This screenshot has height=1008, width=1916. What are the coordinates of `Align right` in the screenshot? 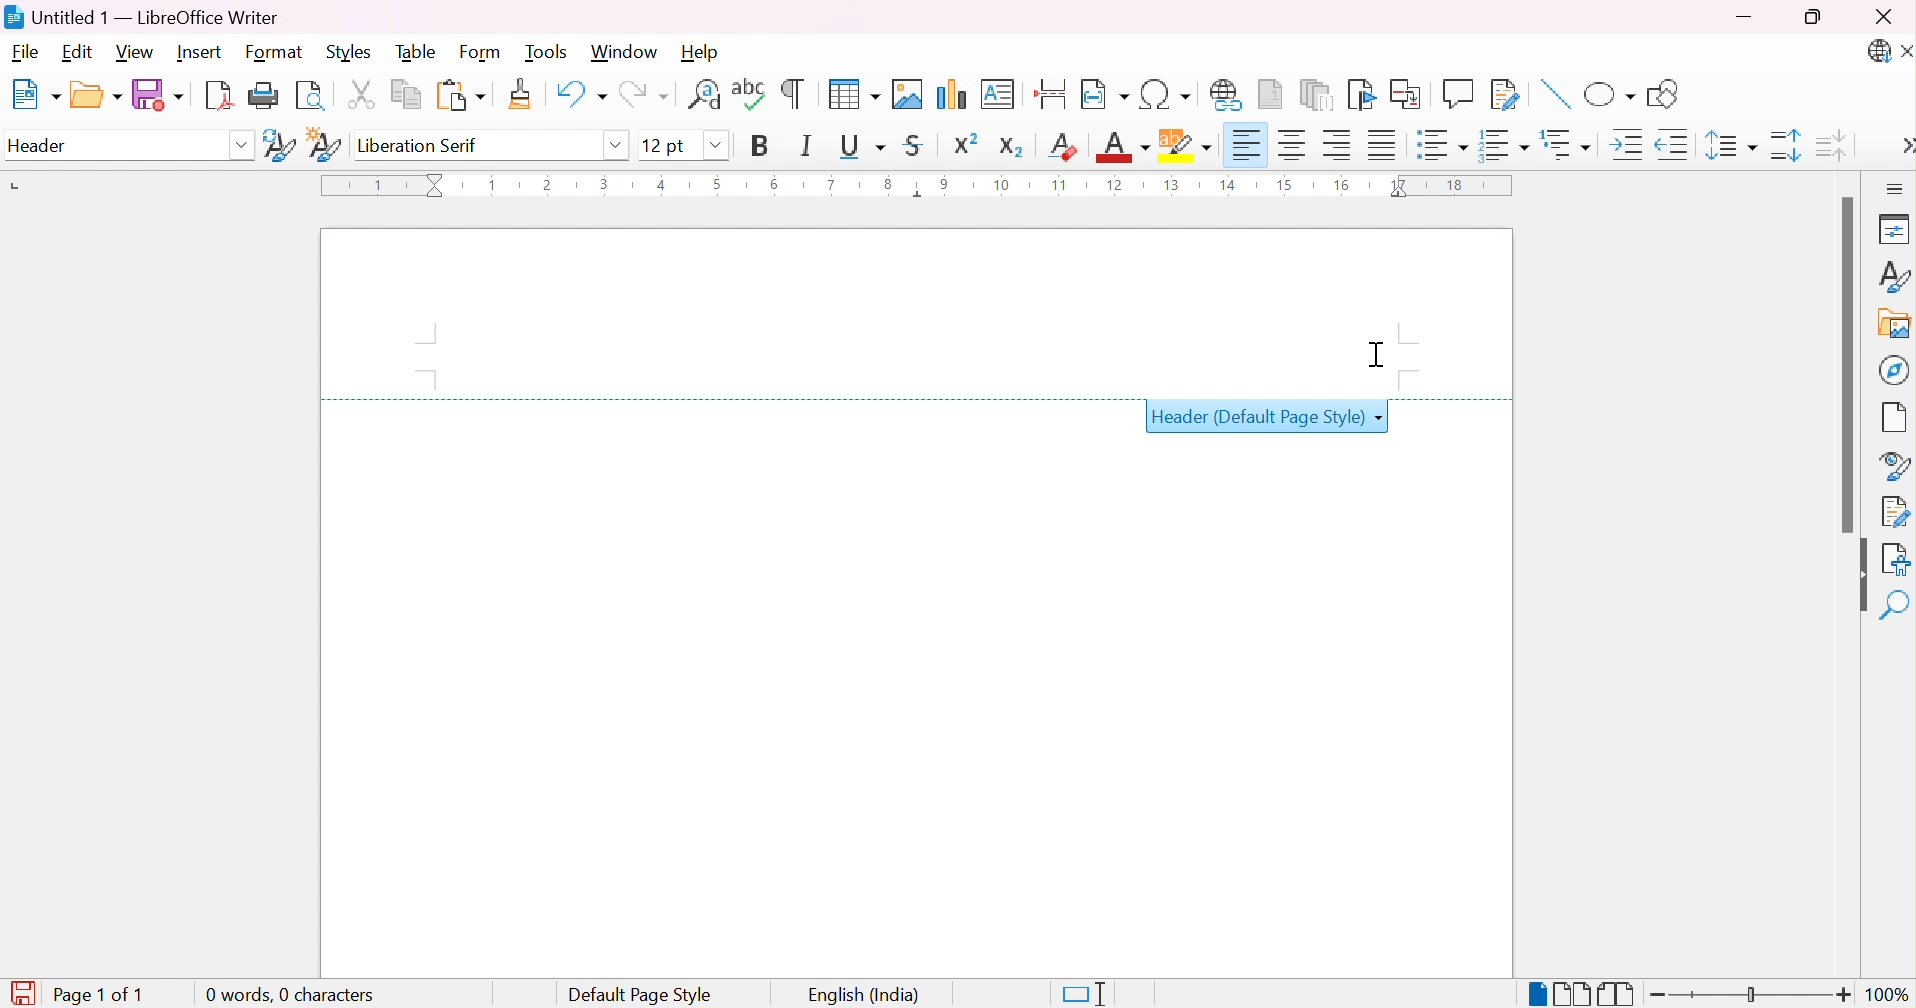 It's located at (1337, 145).